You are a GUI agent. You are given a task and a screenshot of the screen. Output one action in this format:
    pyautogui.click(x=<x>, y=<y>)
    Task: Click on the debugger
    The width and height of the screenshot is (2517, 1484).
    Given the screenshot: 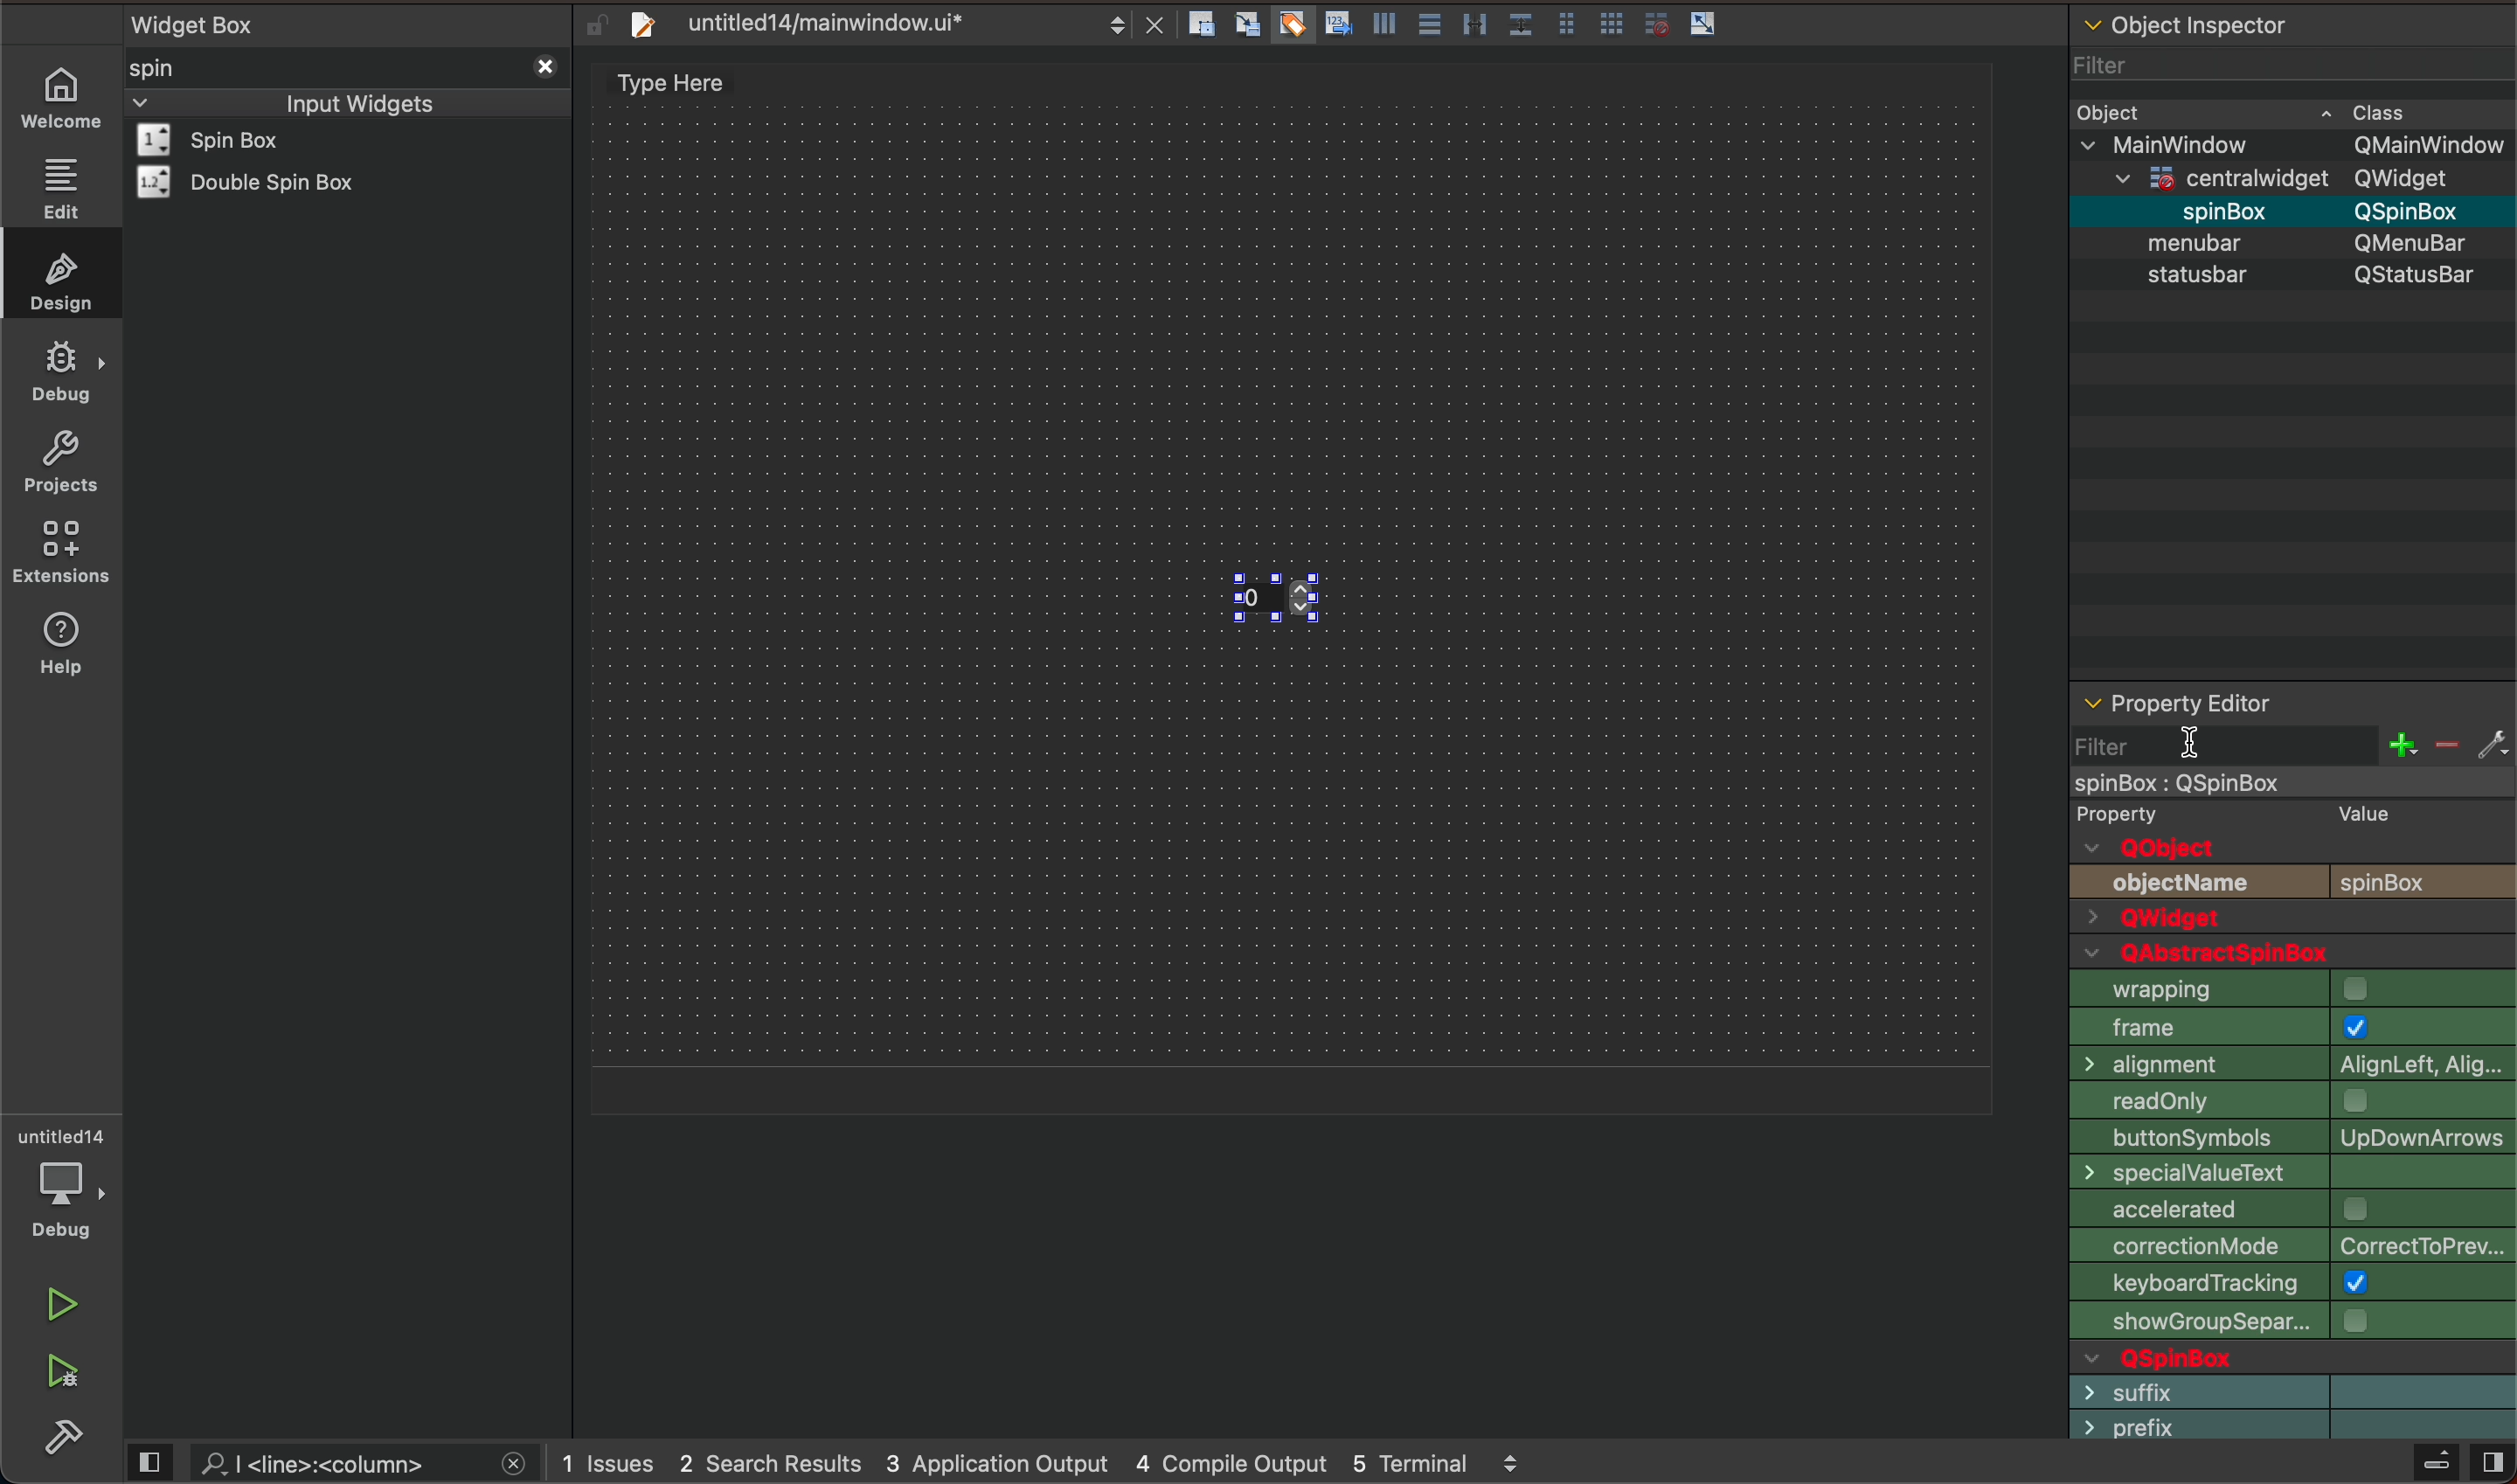 What is the action you would take?
    pyautogui.click(x=65, y=1183)
    